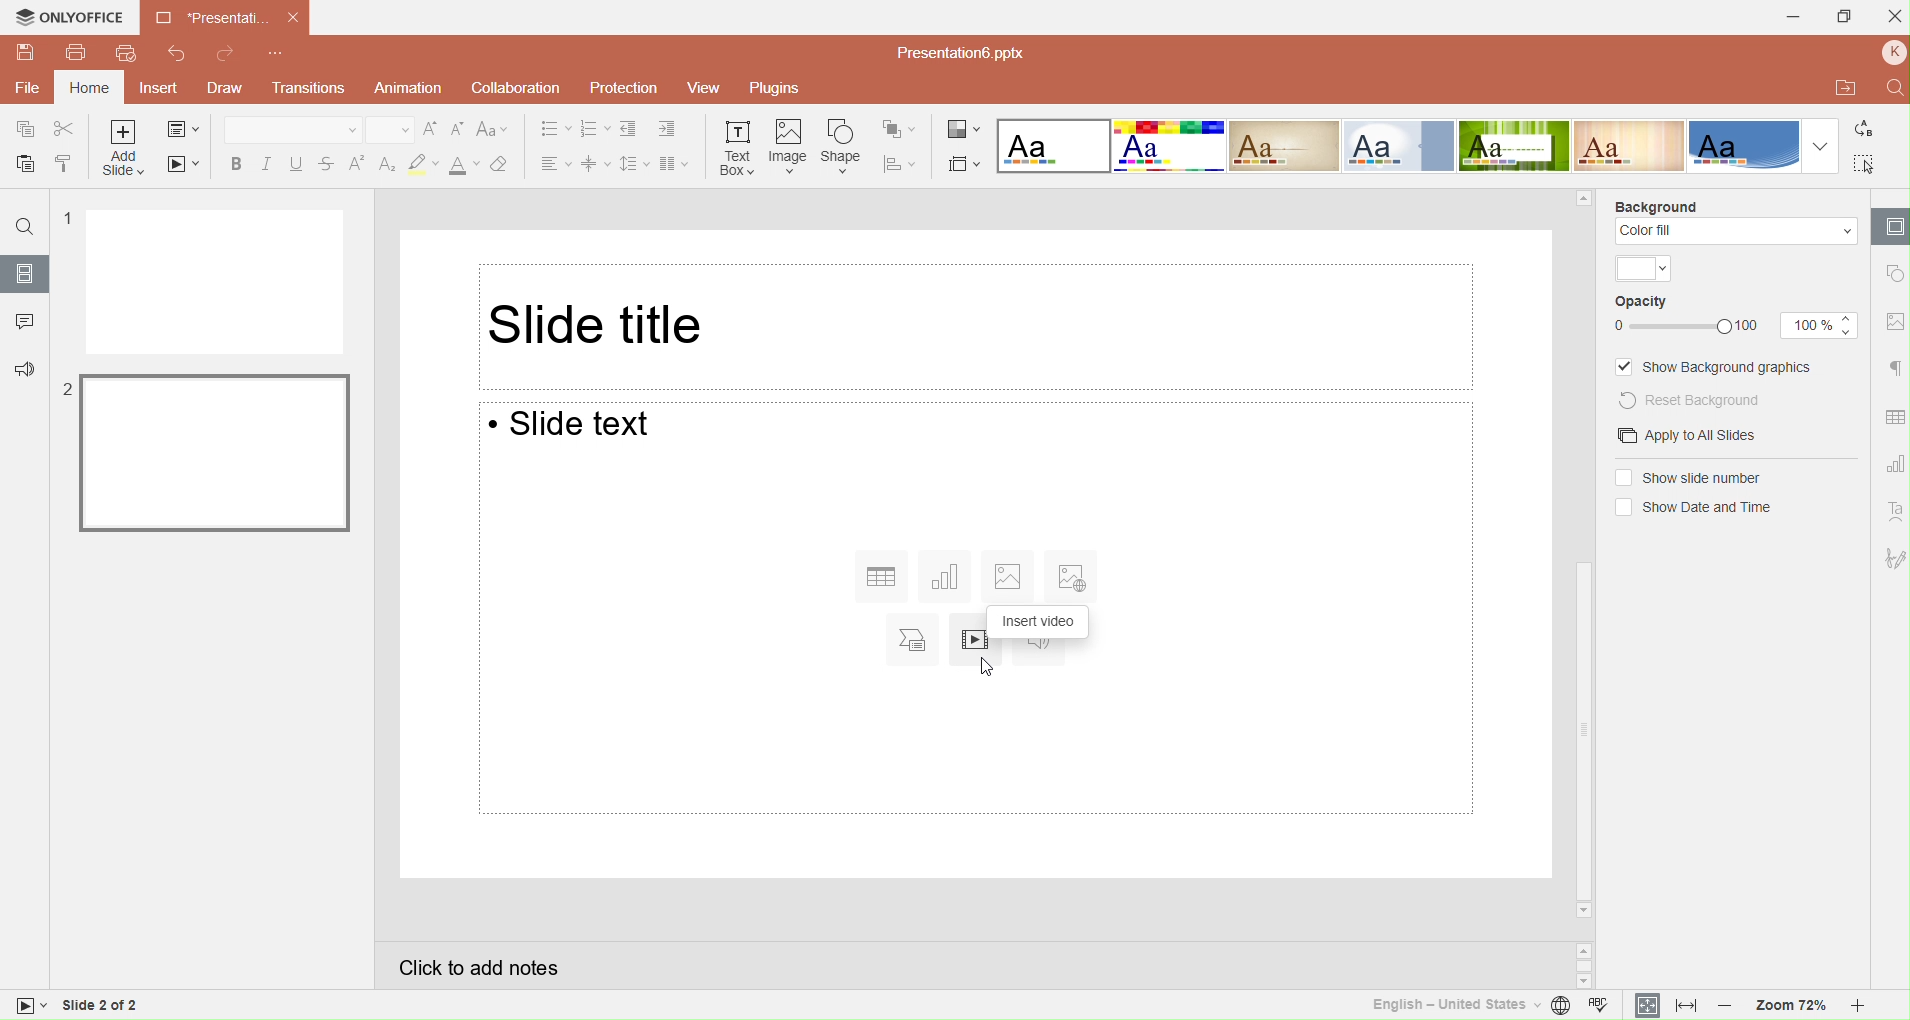 This screenshot has width=1910, height=1020. What do you see at coordinates (965, 164) in the screenshot?
I see `Select slide size` at bounding box center [965, 164].